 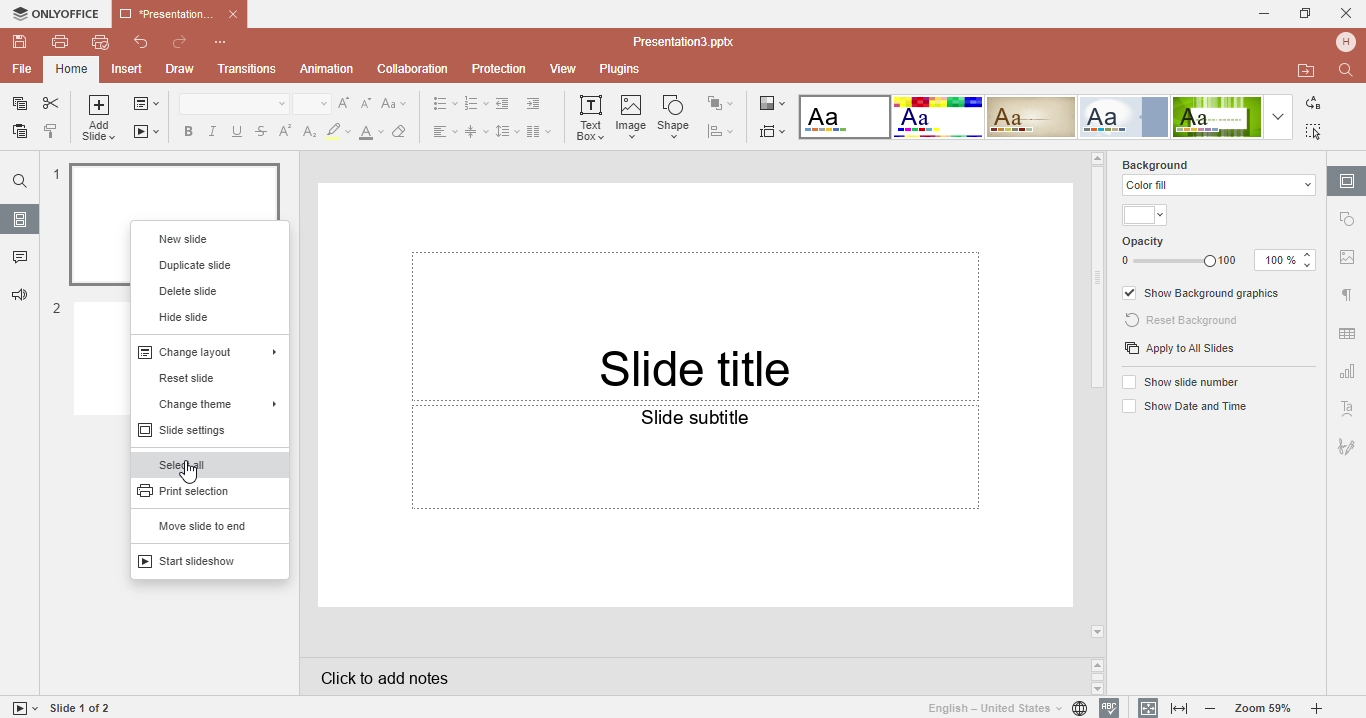 I want to click on Numbering, so click(x=477, y=104).